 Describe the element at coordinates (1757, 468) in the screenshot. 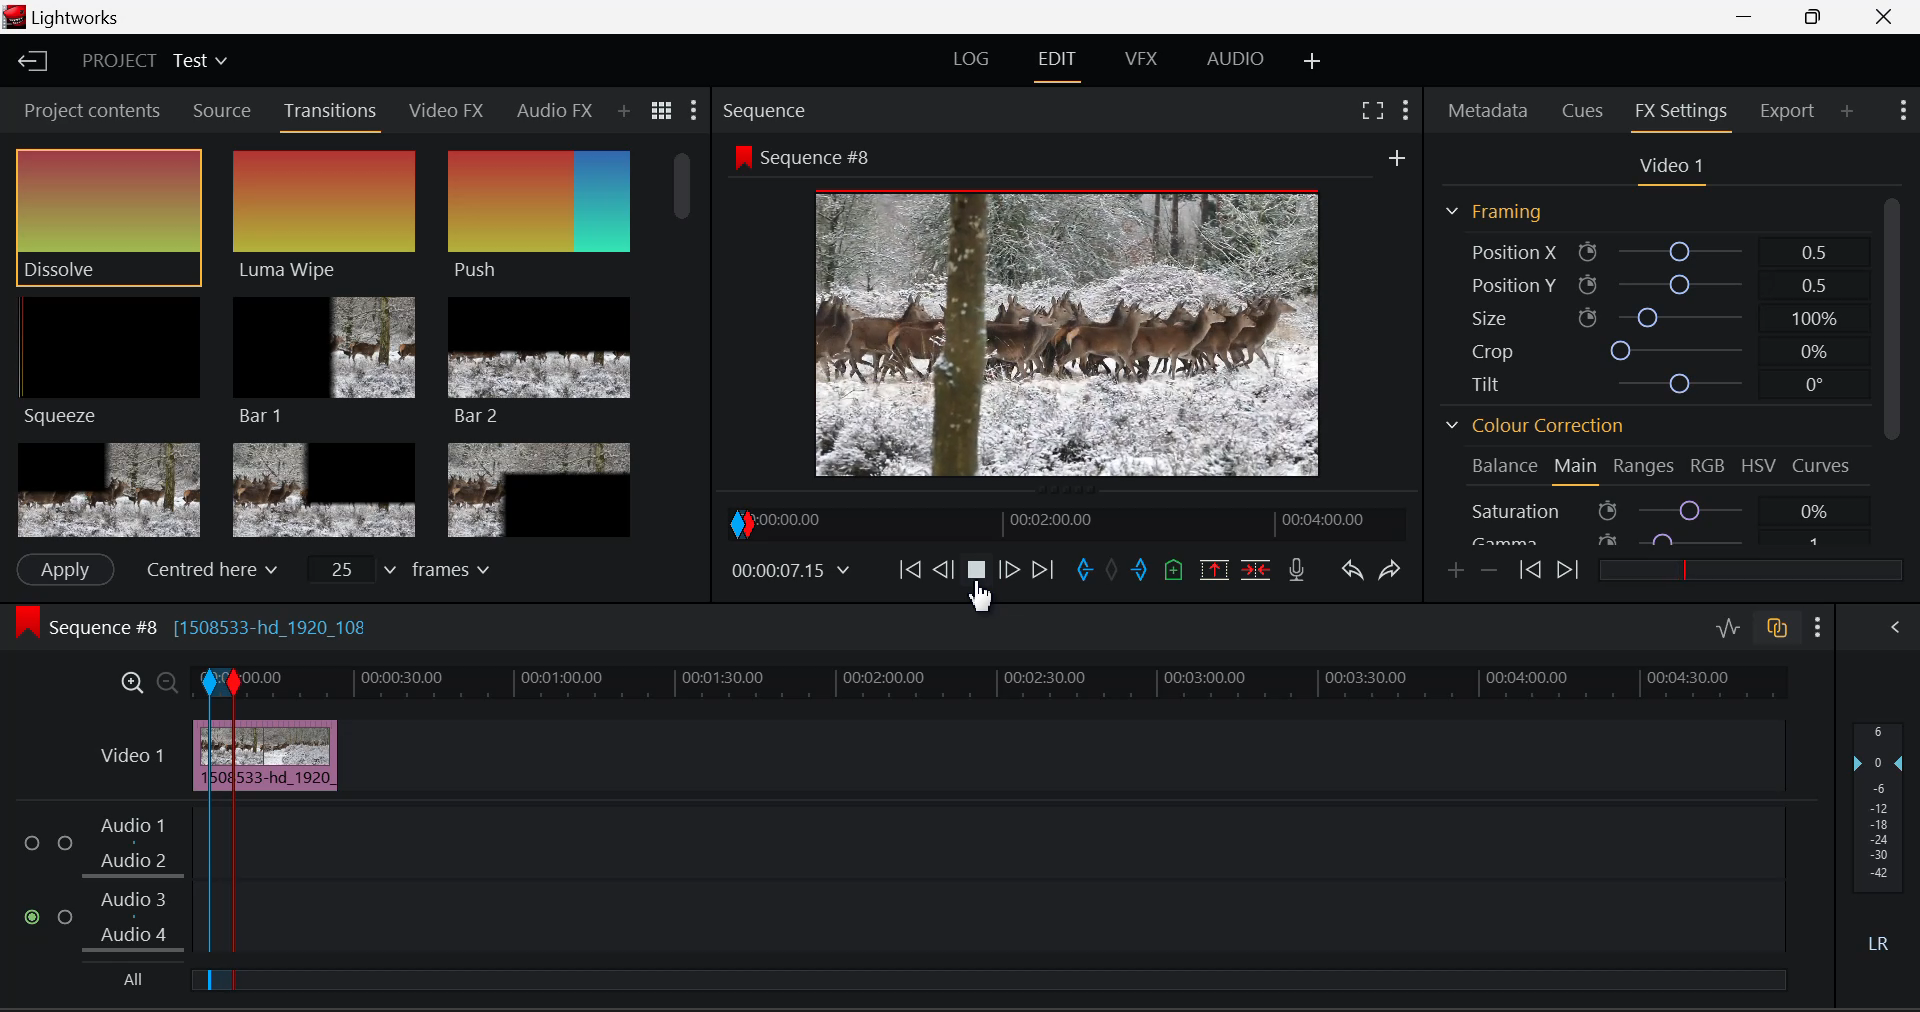

I see `HSV` at that location.